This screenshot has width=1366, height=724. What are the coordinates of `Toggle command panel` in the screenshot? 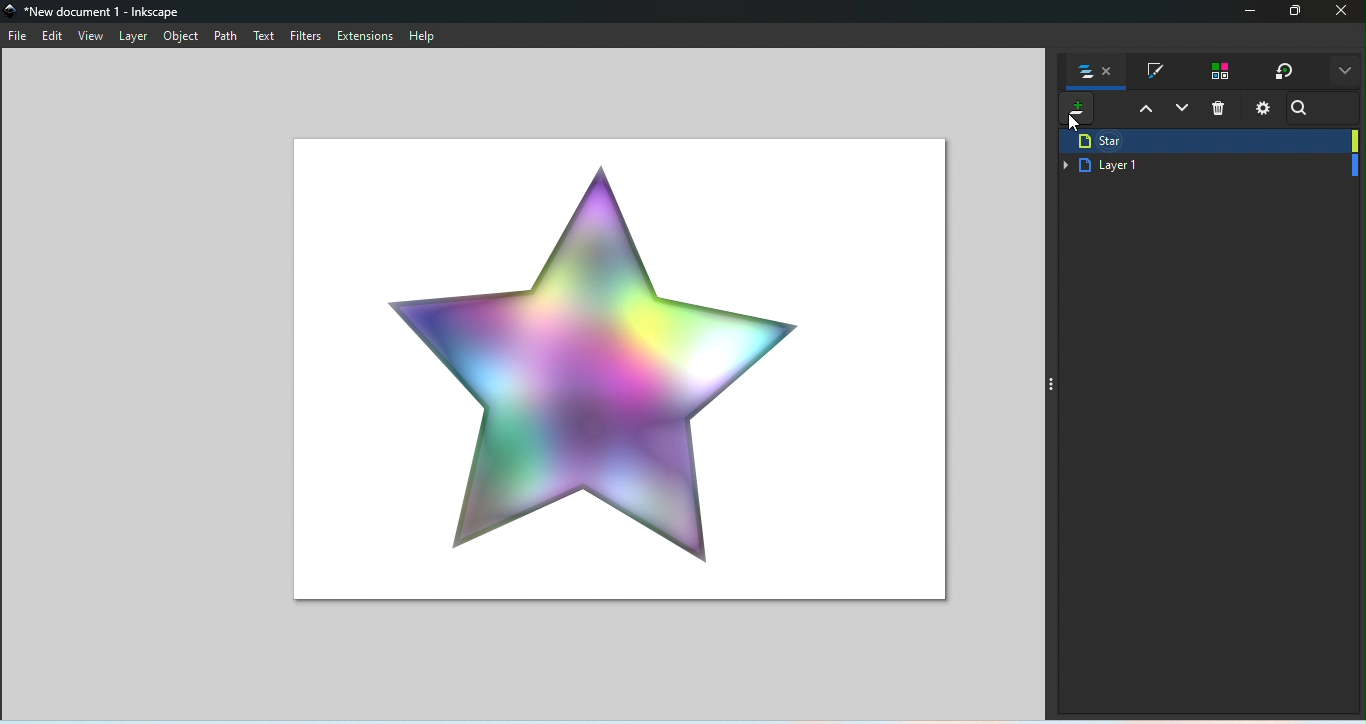 It's located at (1054, 383).